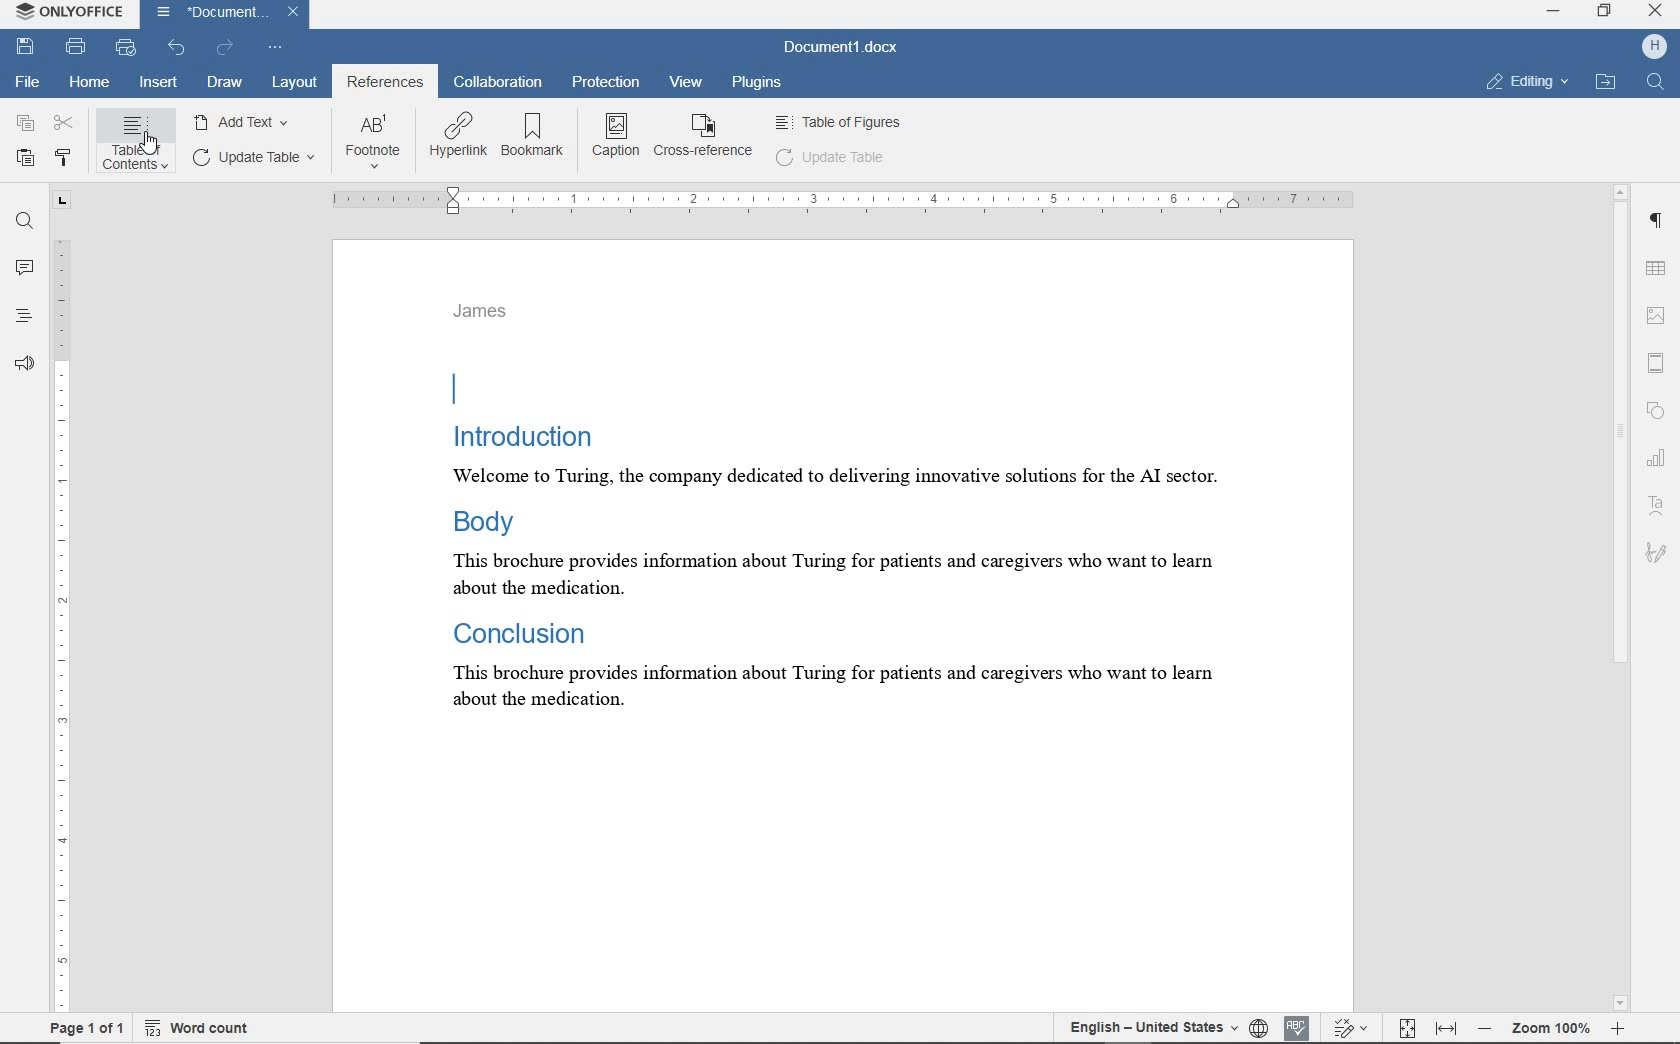  What do you see at coordinates (225, 84) in the screenshot?
I see `draw` at bounding box center [225, 84].